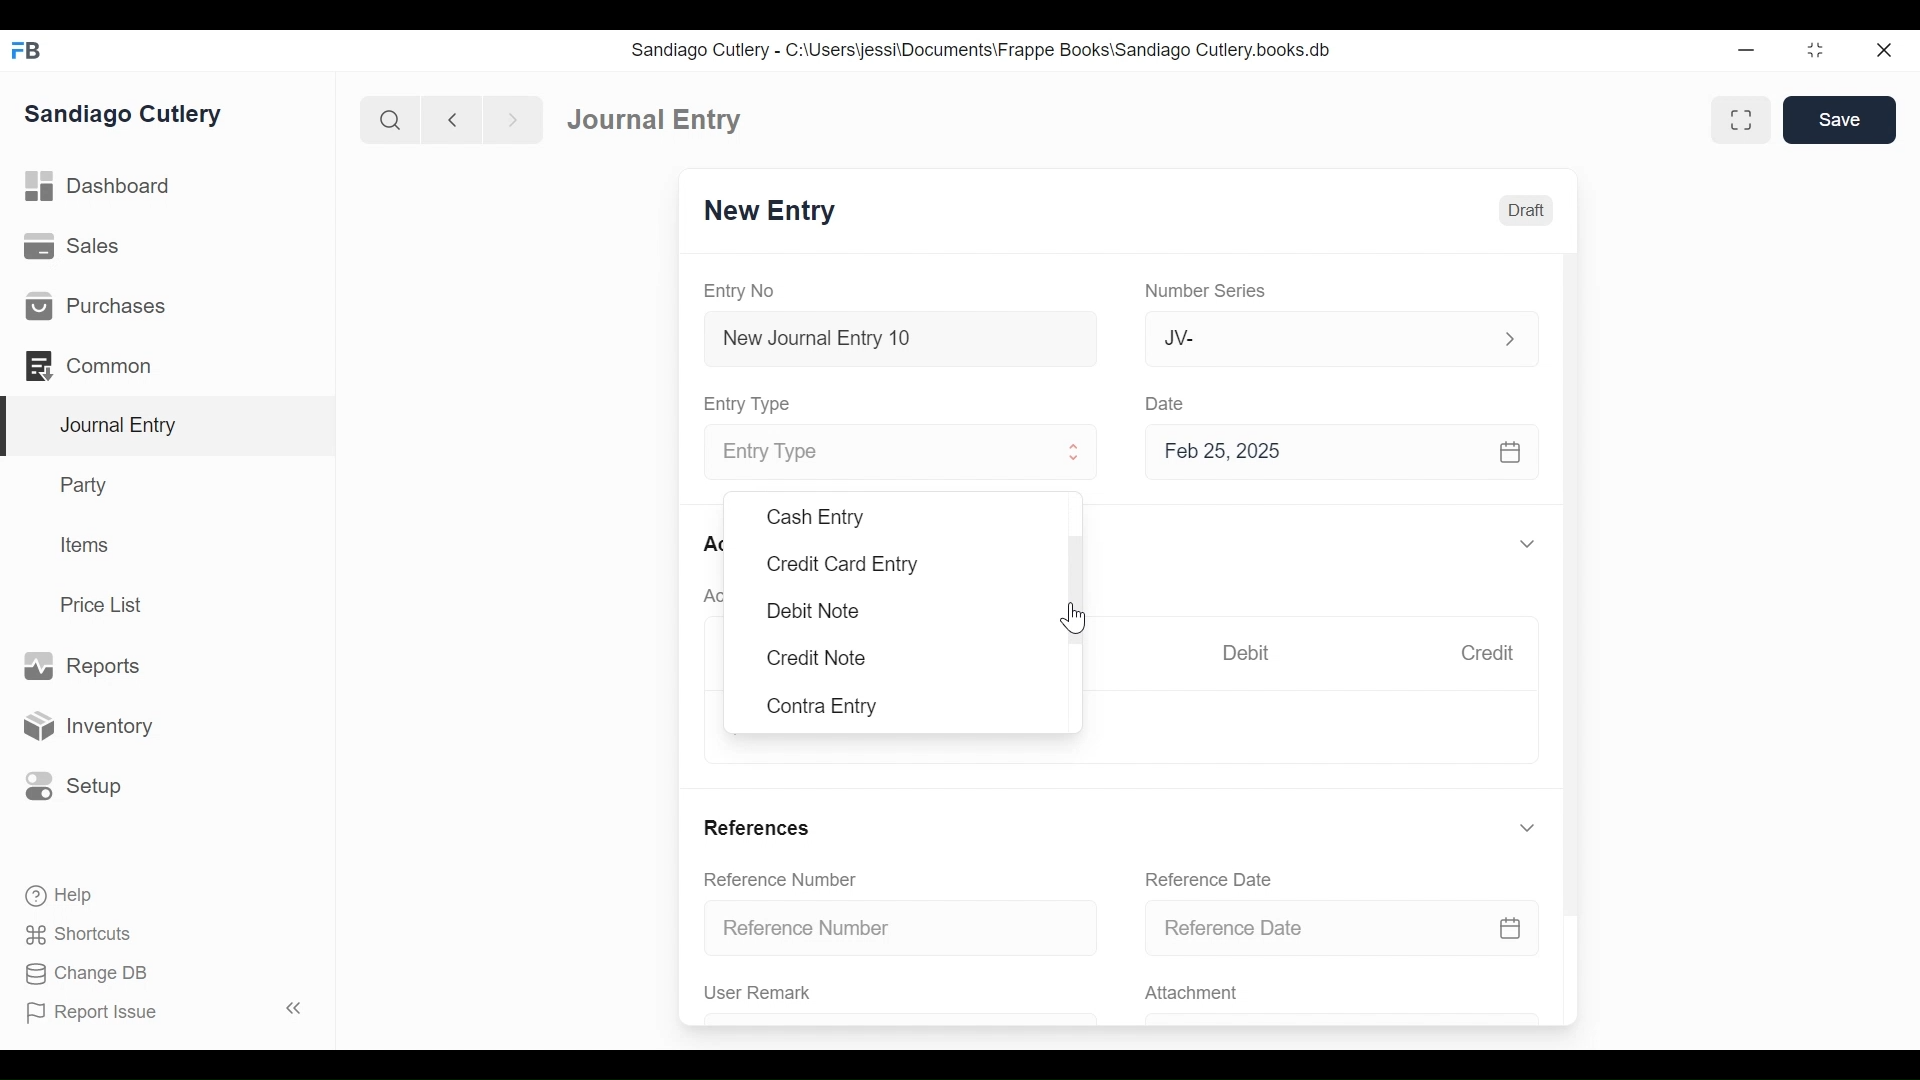 The image size is (1920, 1080). Describe the element at coordinates (1342, 929) in the screenshot. I see `Reference Date` at that location.